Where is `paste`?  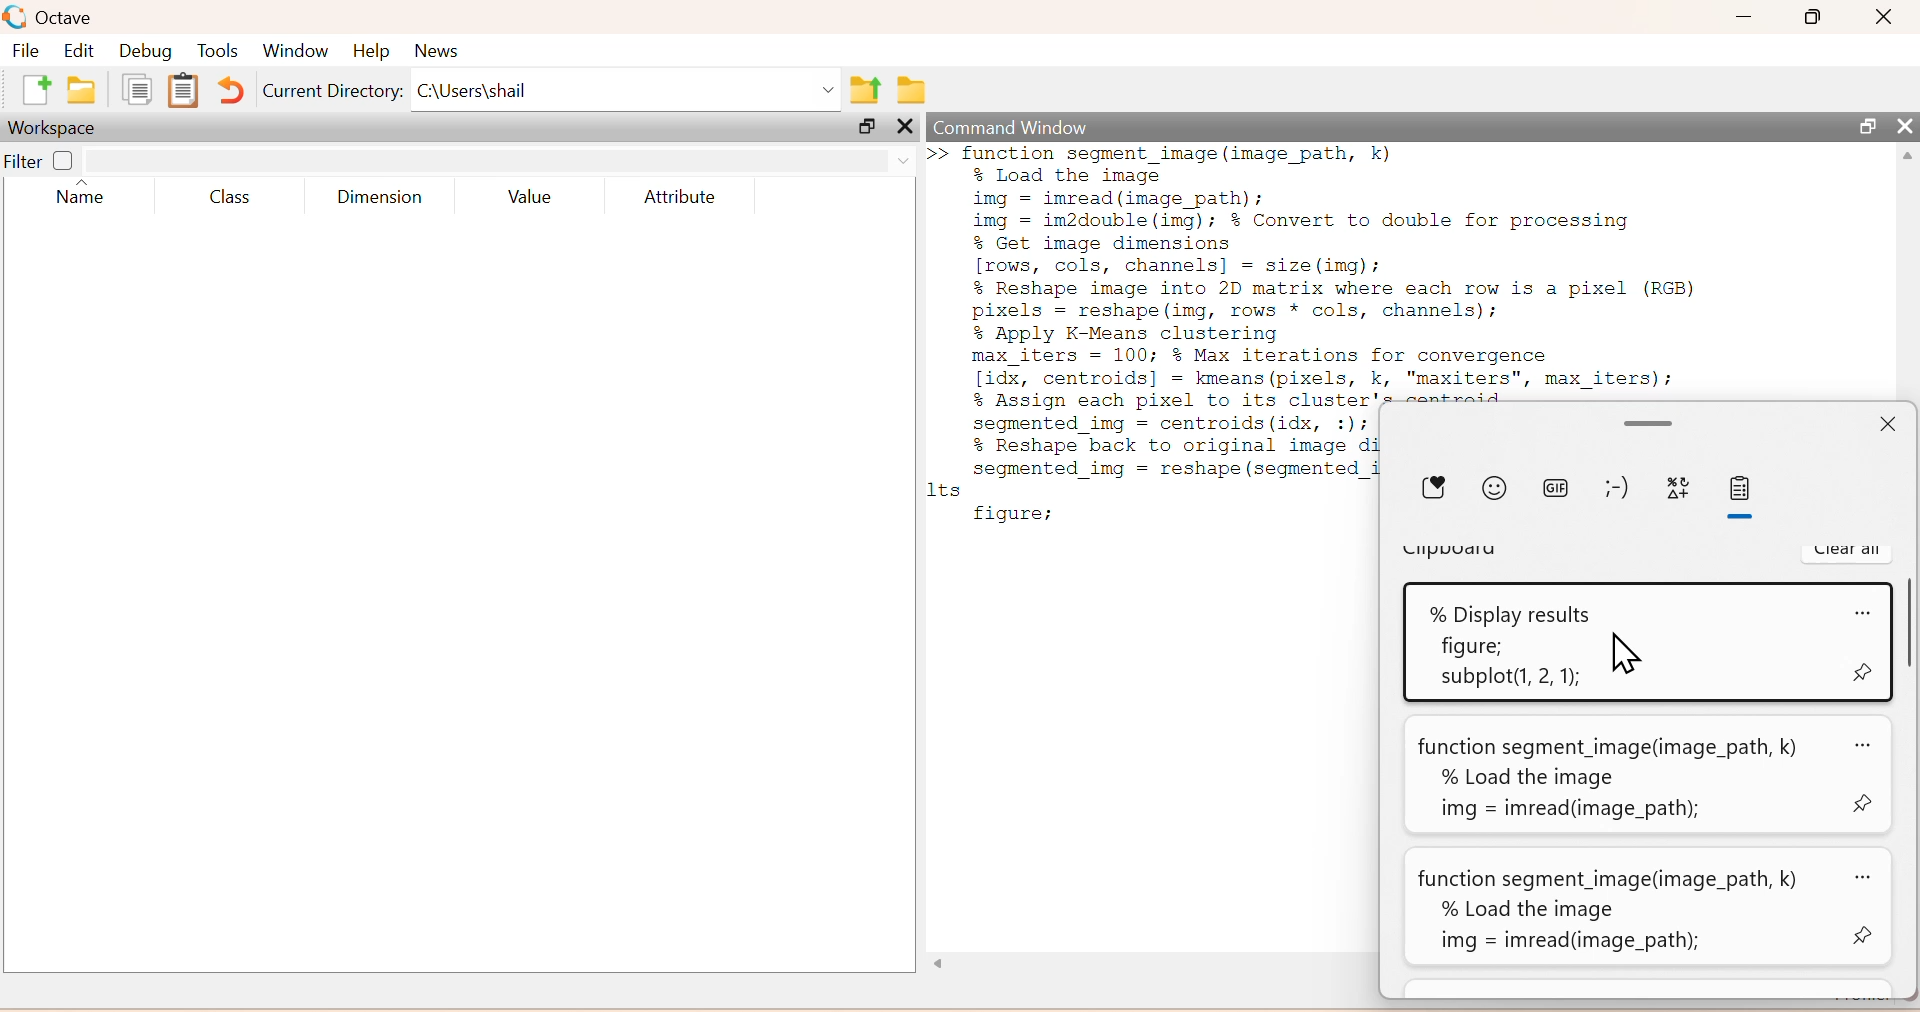
paste is located at coordinates (183, 90).